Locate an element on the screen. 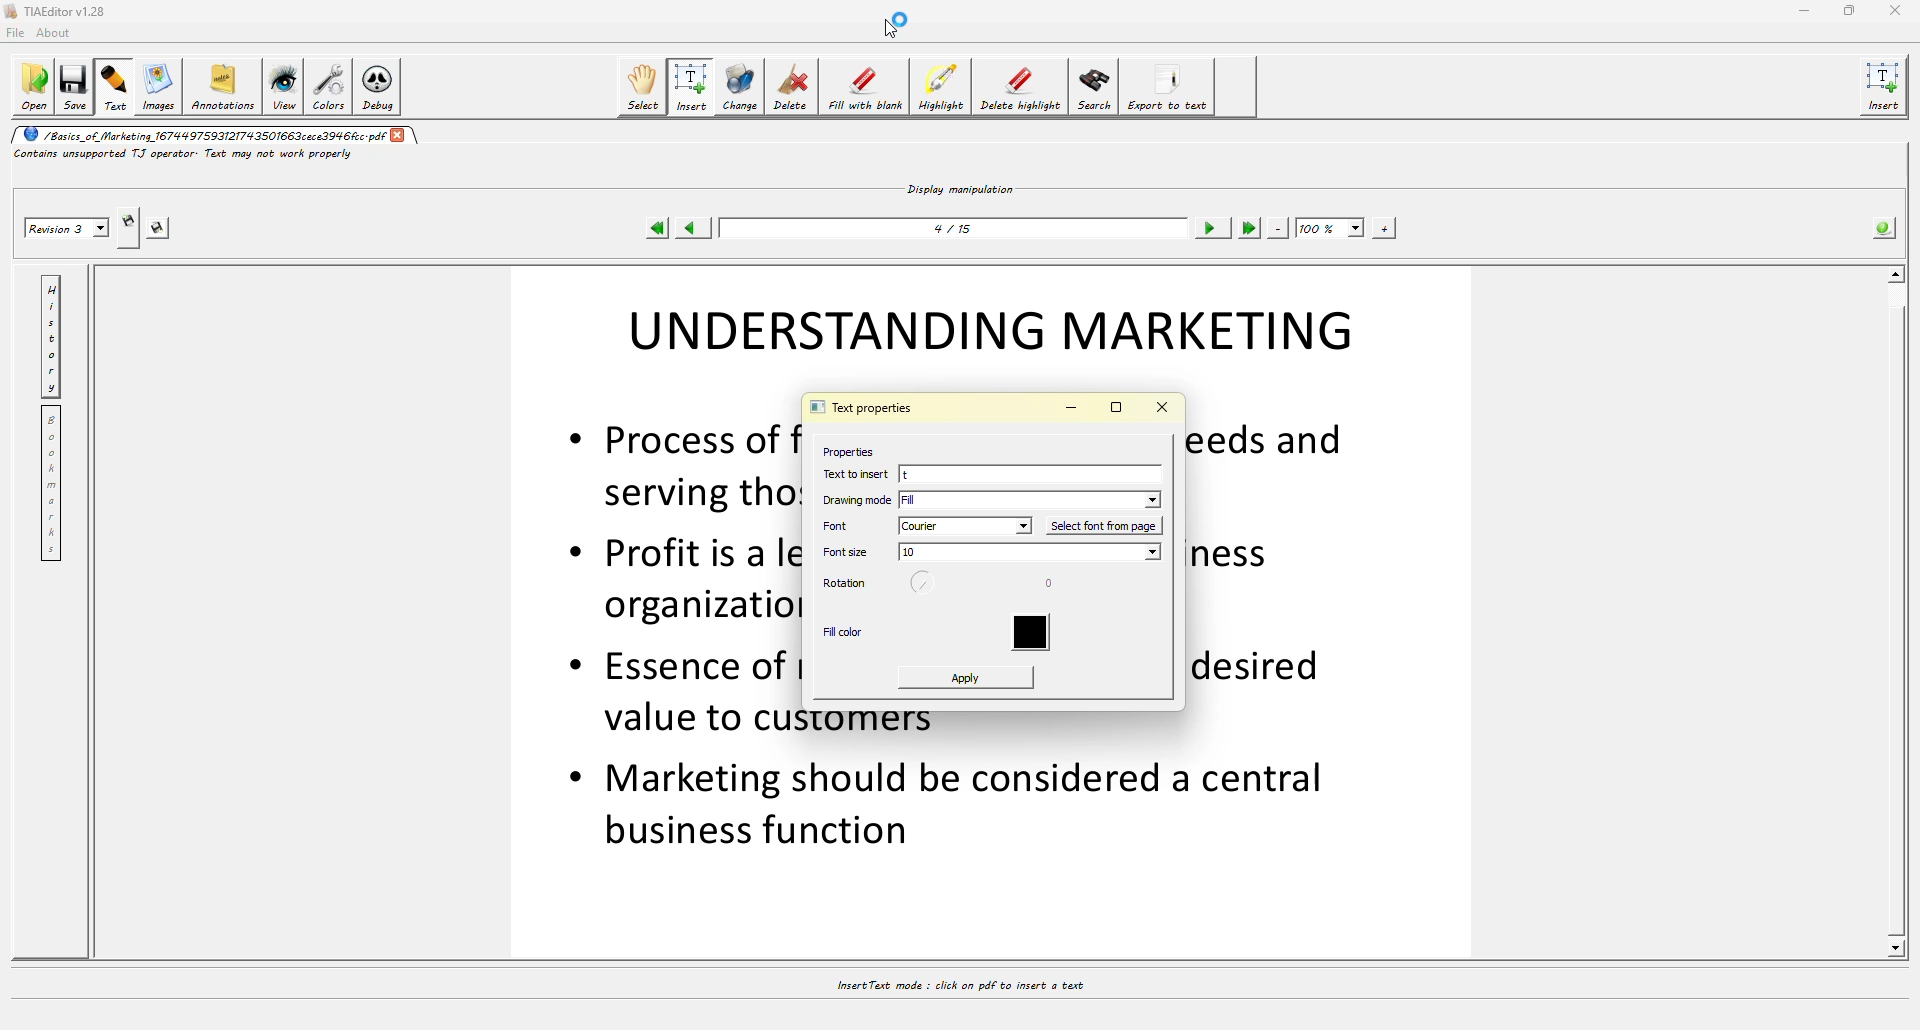 Image resolution: width=1920 pixels, height=1030 pixels. export to text is located at coordinates (1171, 88).